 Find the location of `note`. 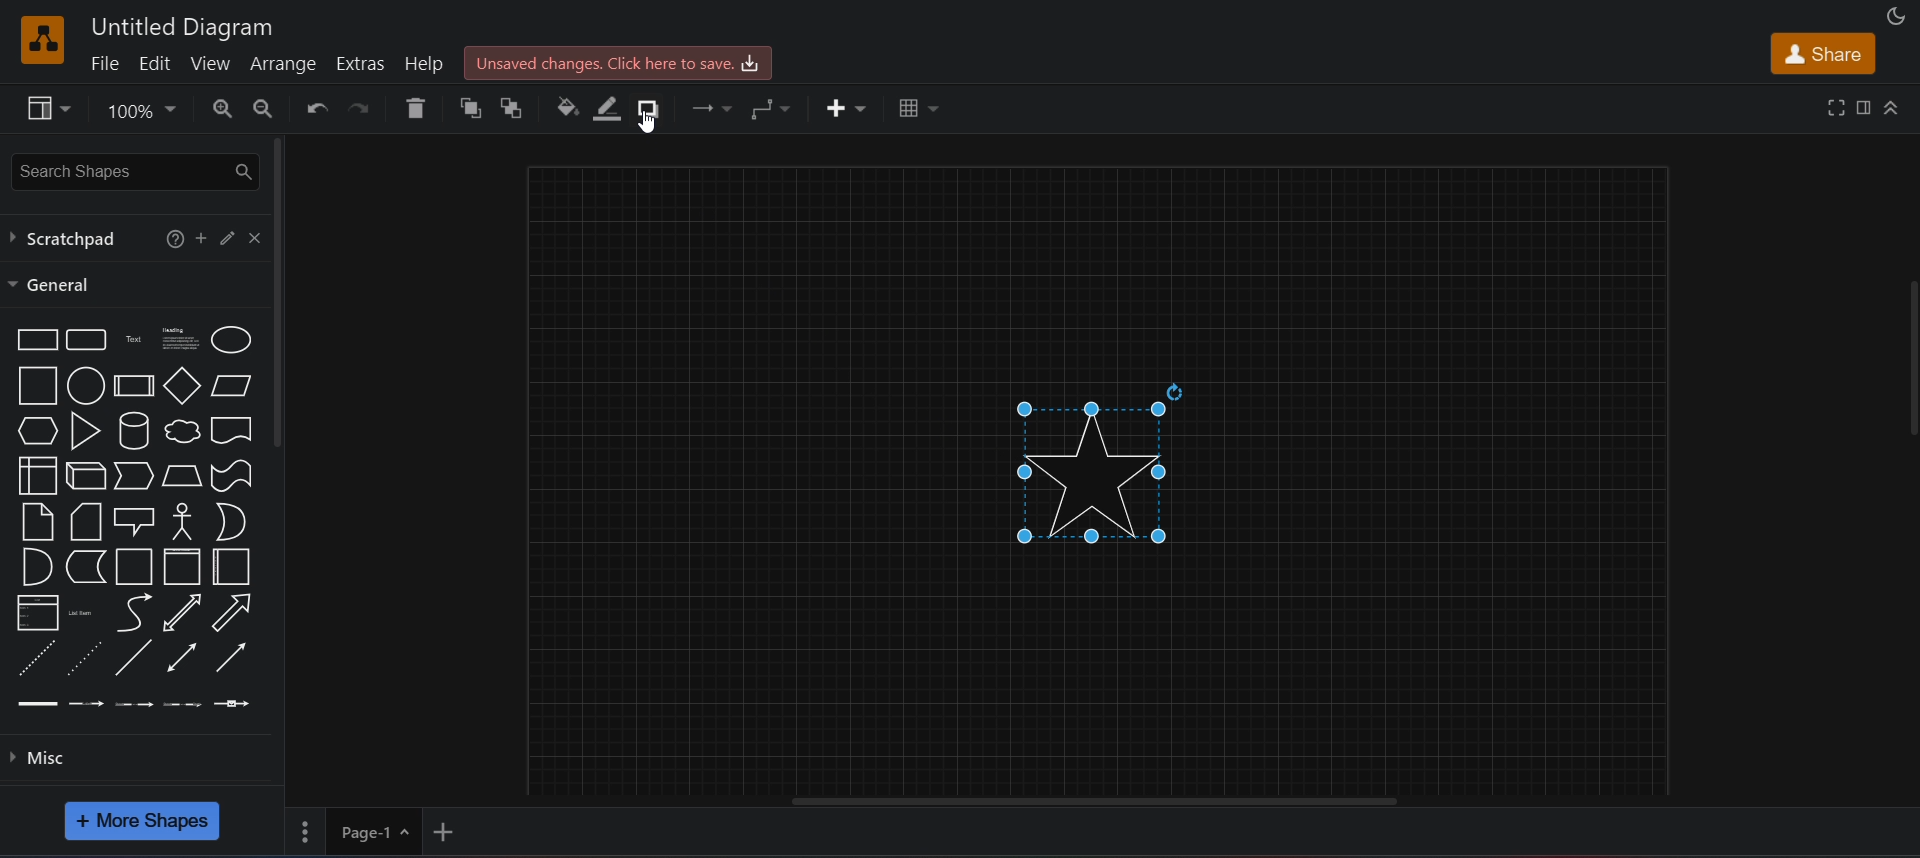

note is located at coordinates (35, 520).